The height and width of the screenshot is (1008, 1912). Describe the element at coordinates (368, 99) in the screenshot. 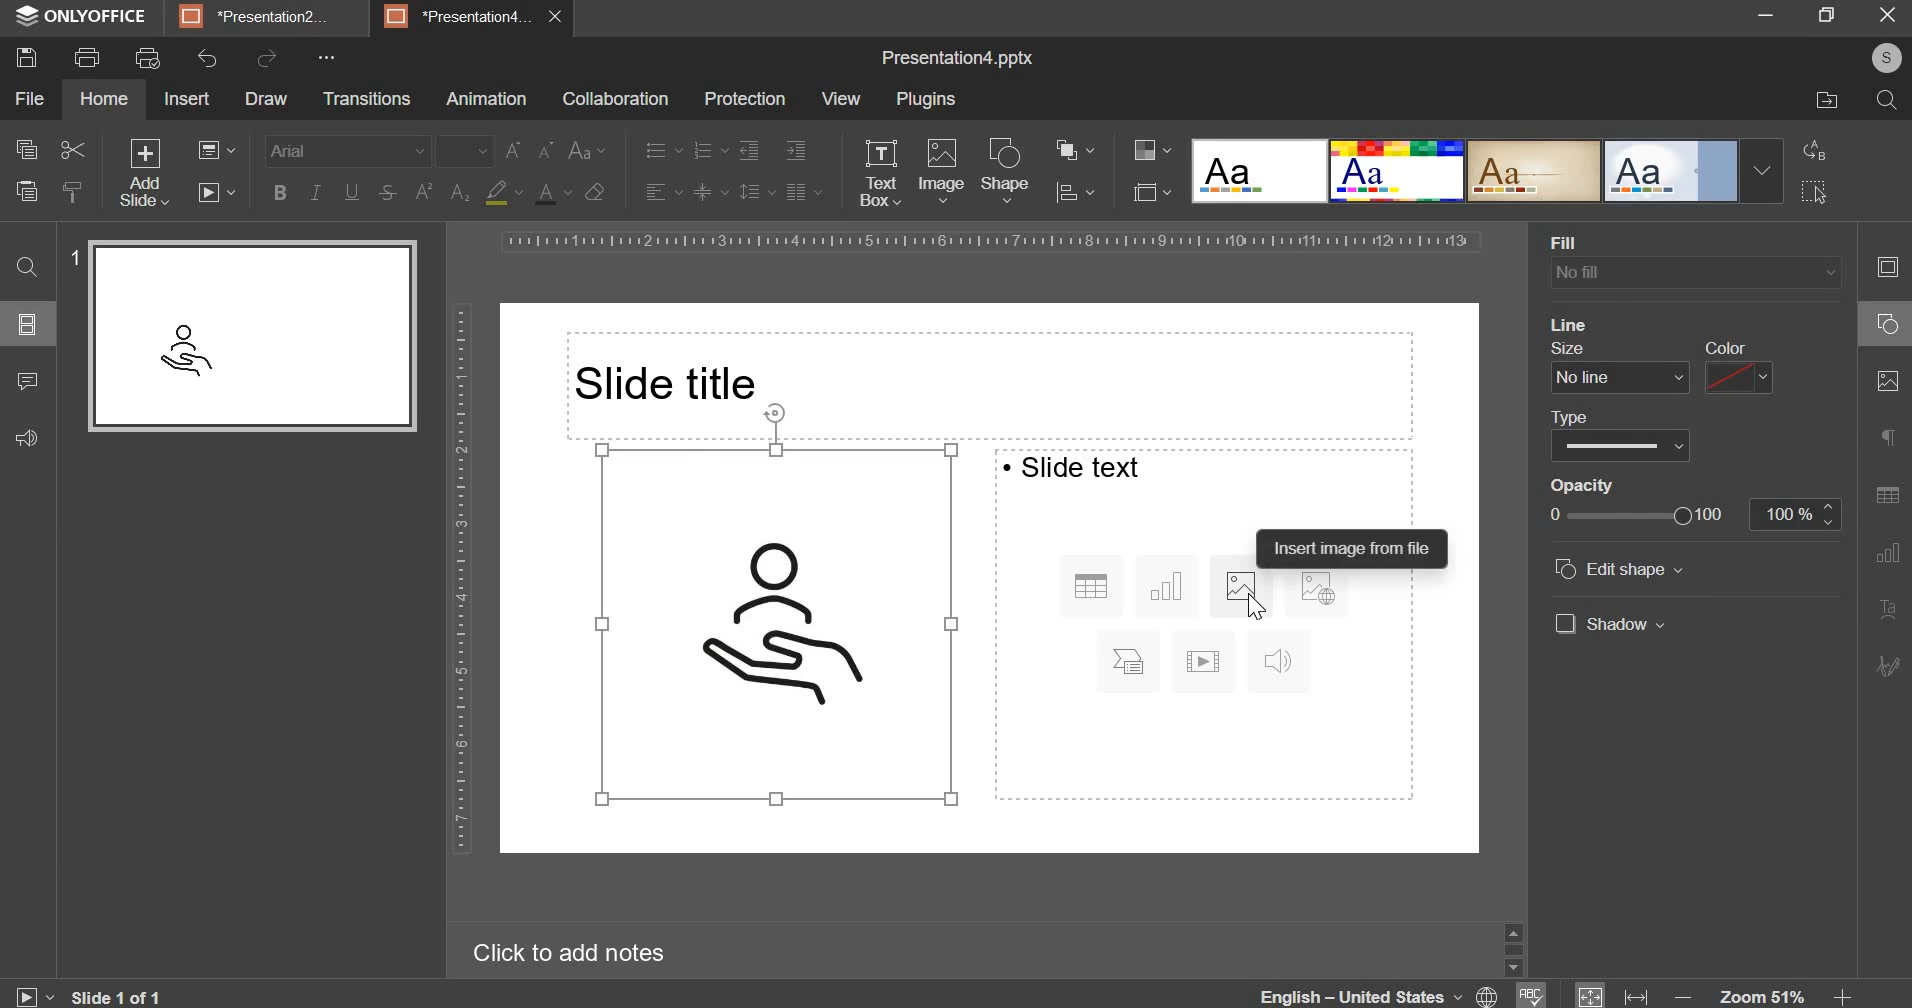

I see `transitions` at that location.